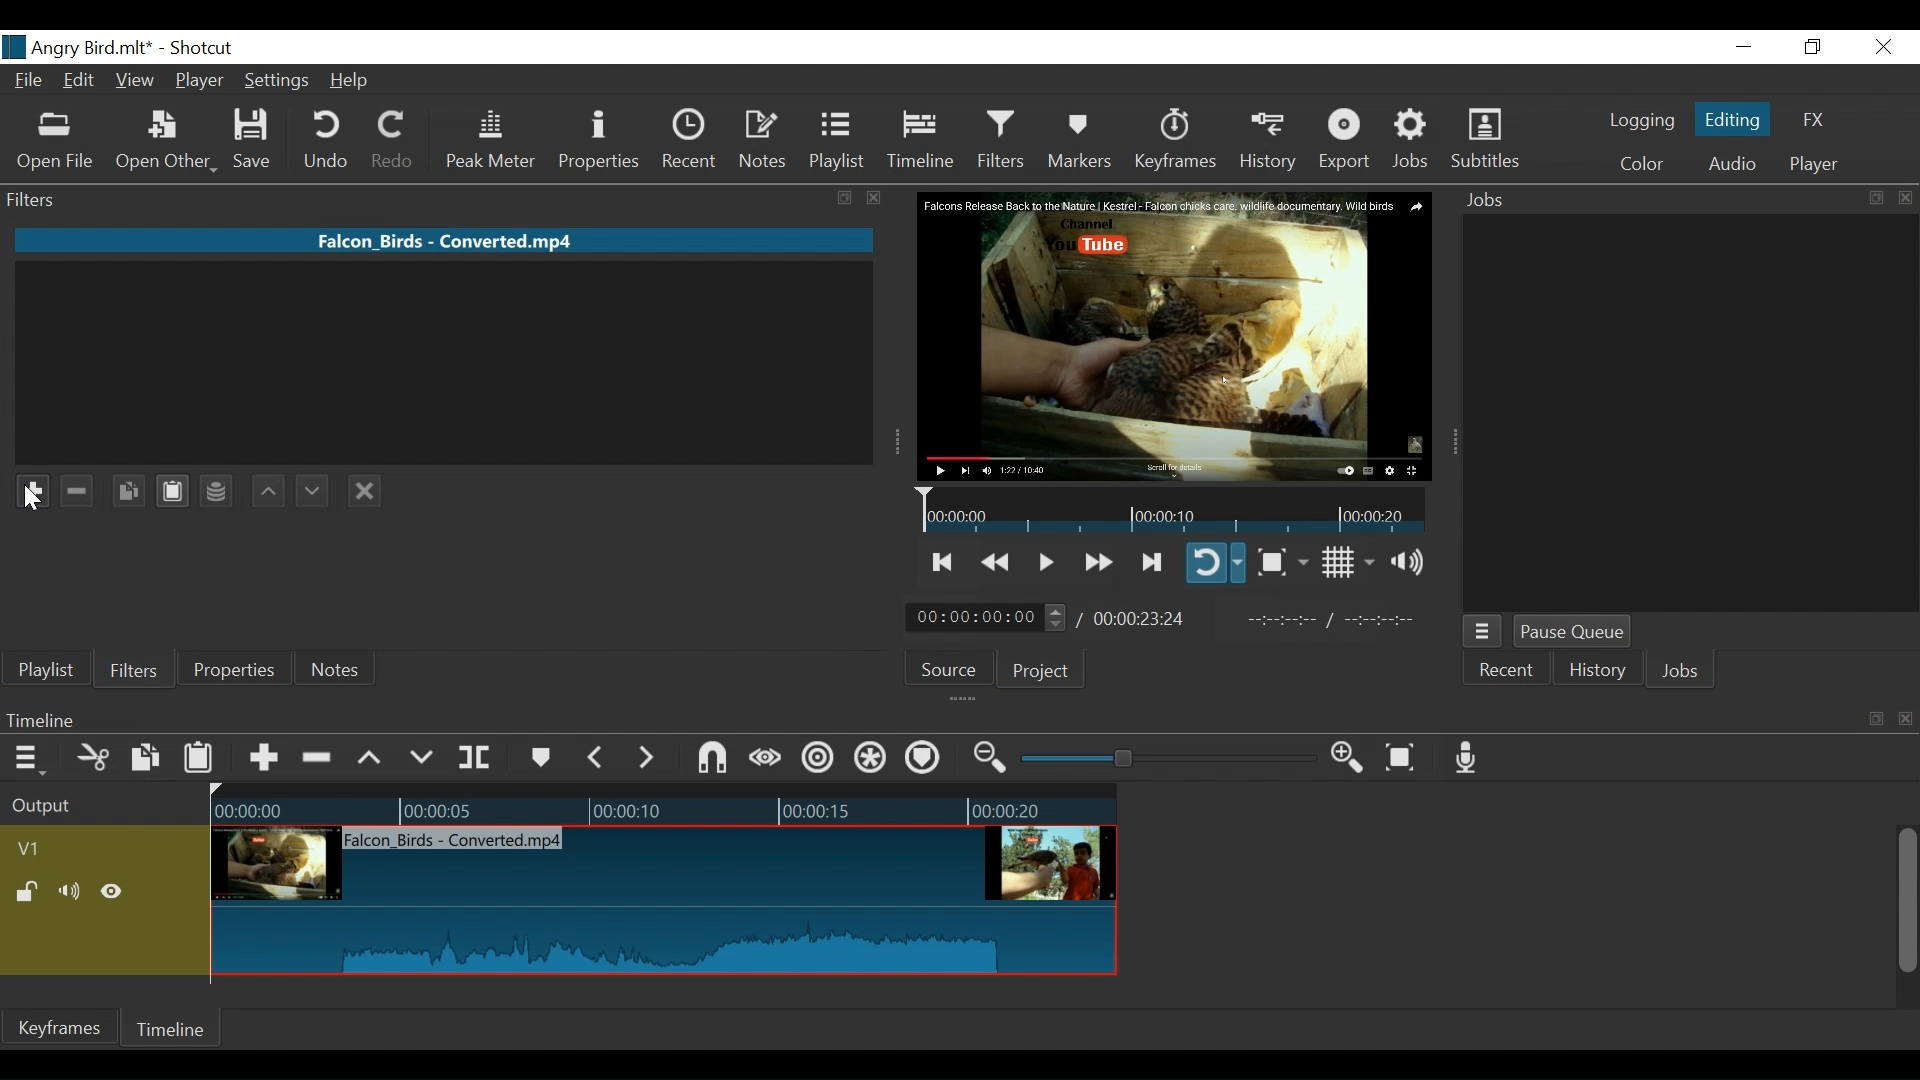 The width and height of the screenshot is (1920, 1080). Describe the element at coordinates (837, 140) in the screenshot. I see `Playlist` at that location.